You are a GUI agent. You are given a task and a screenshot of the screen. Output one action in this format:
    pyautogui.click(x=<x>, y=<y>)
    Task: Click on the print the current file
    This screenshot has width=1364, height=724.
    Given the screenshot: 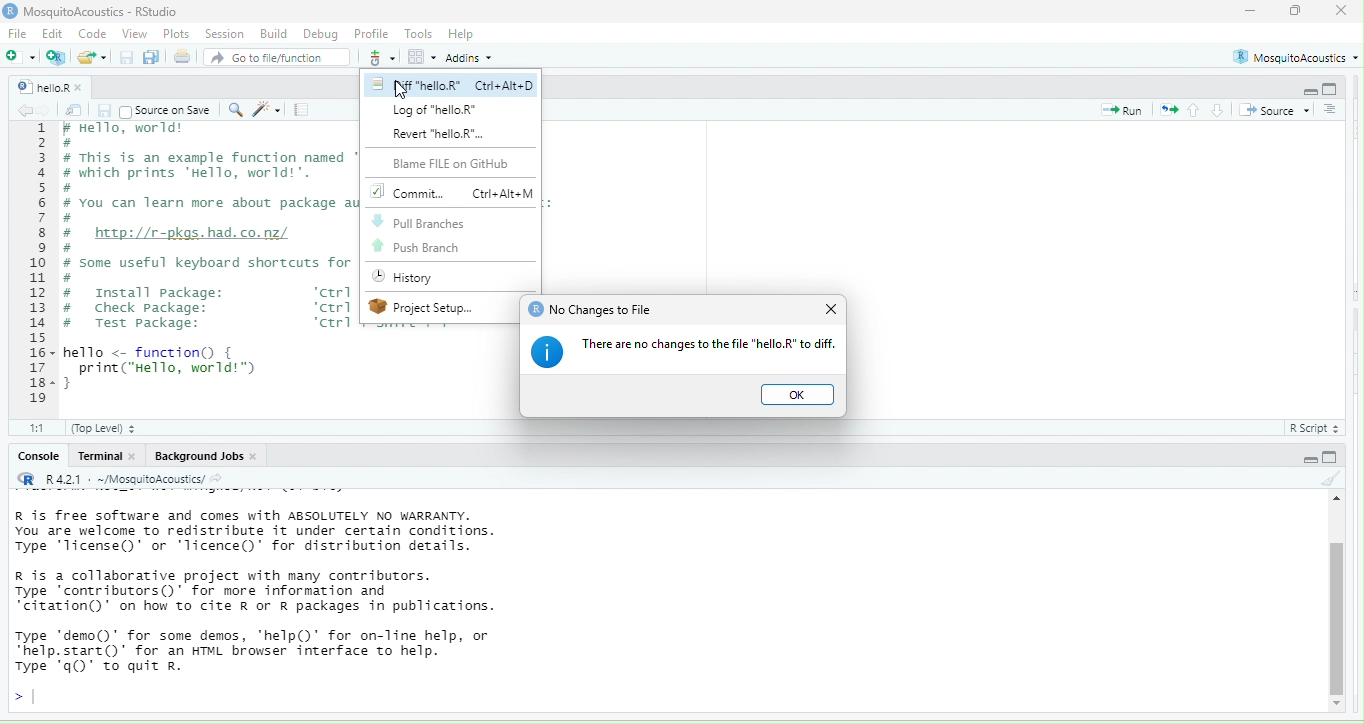 What is the action you would take?
    pyautogui.click(x=182, y=56)
    